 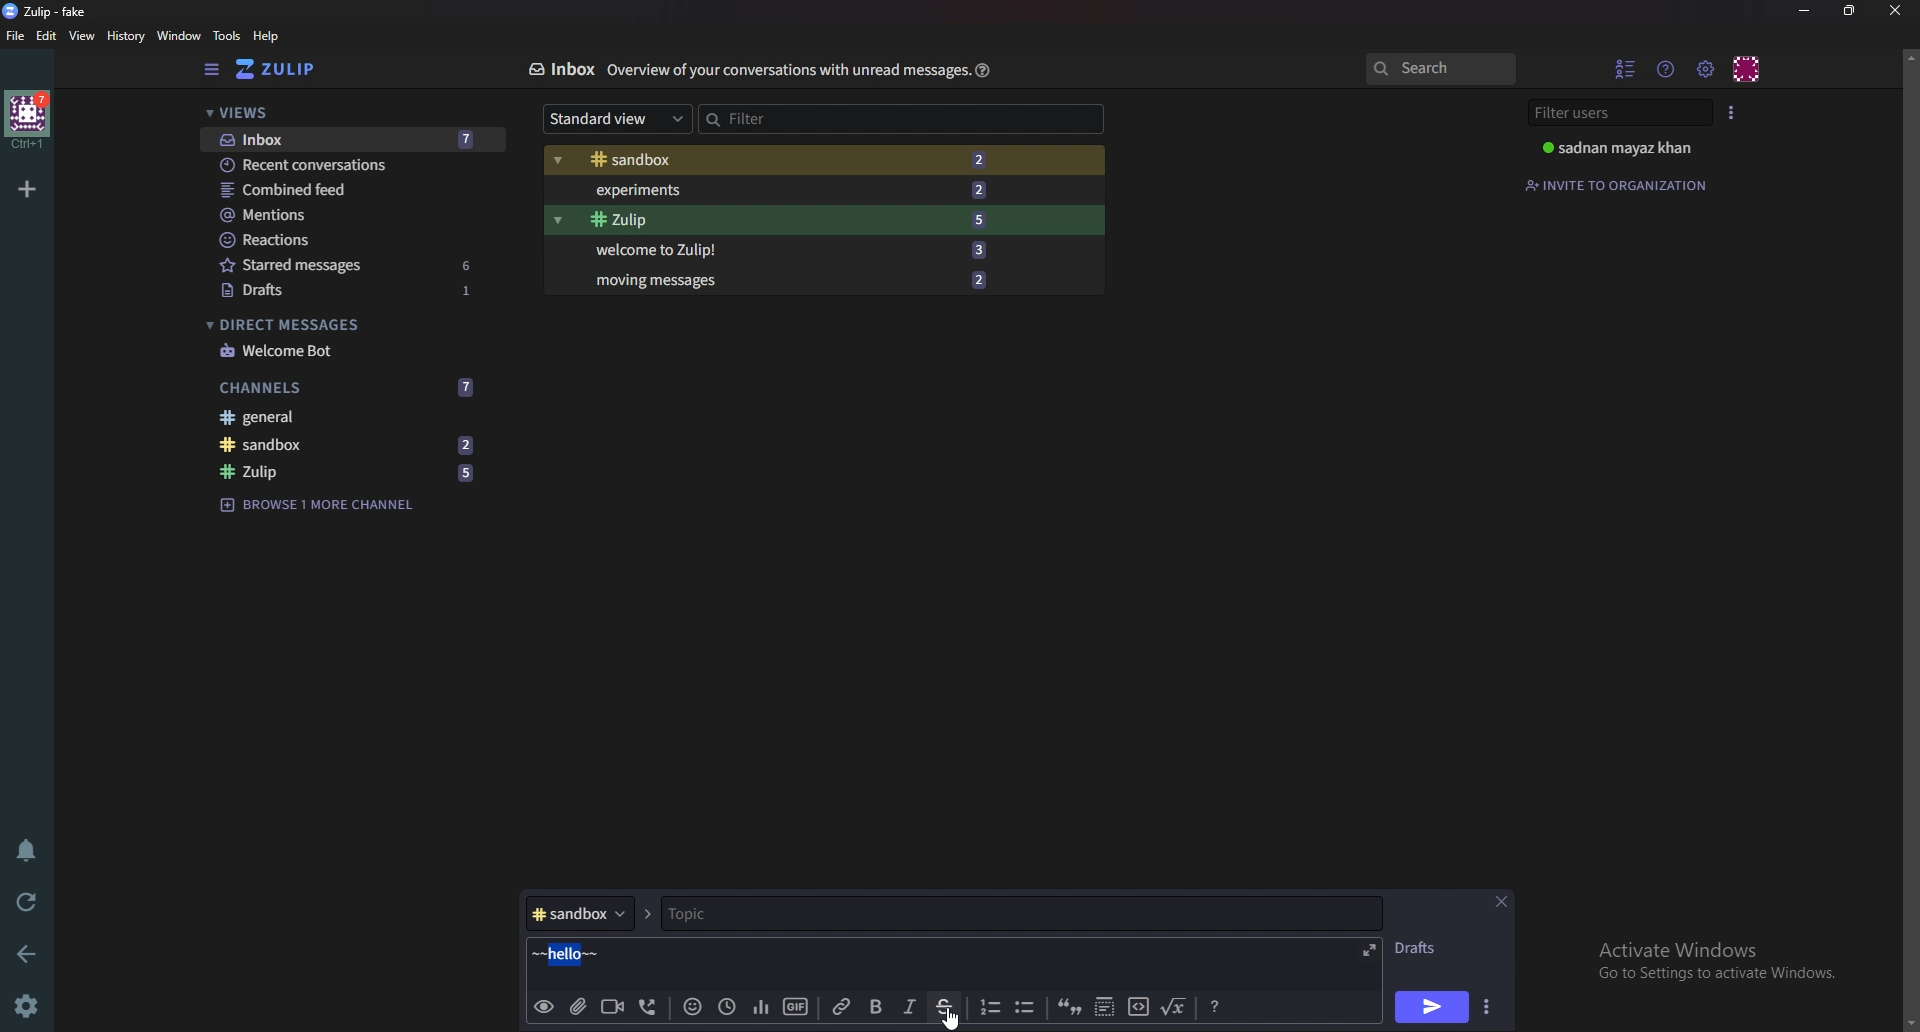 What do you see at coordinates (1372, 948) in the screenshot?
I see `Expand` at bounding box center [1372, 948].